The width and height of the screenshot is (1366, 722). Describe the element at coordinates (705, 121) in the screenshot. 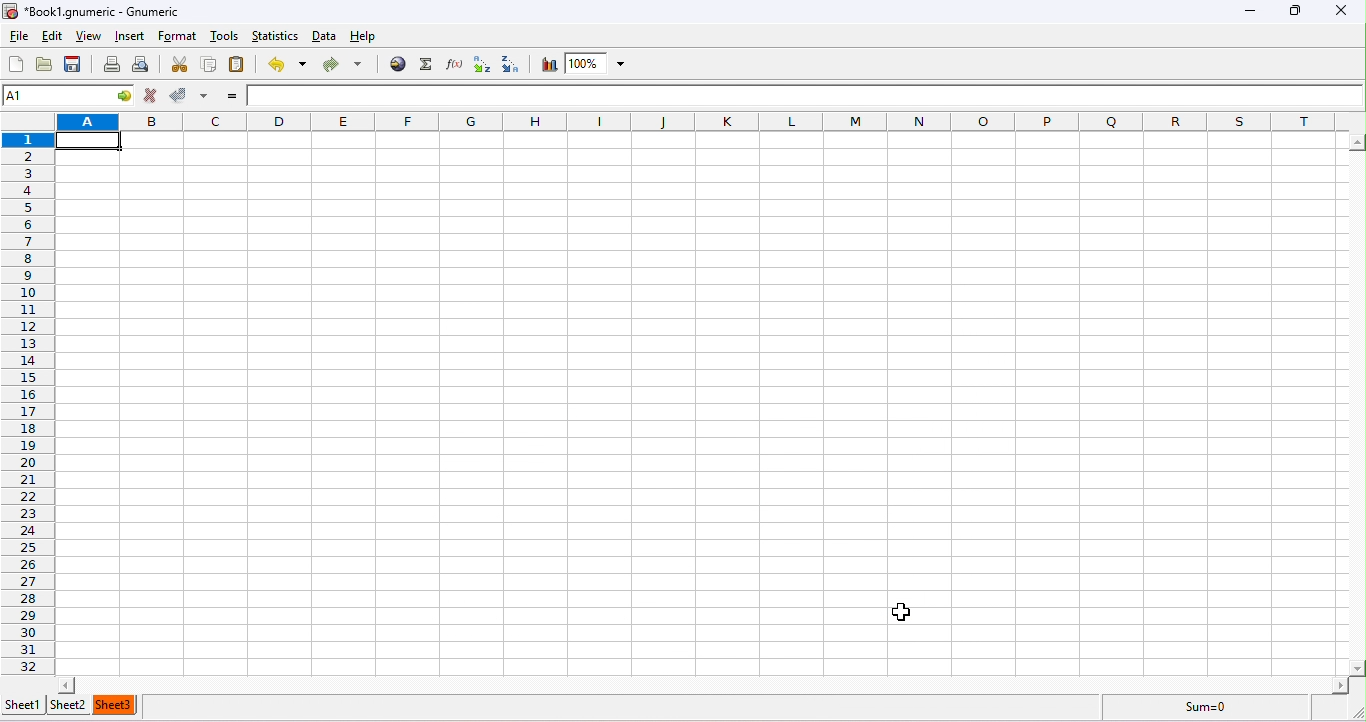

I see `column headings` at that location.